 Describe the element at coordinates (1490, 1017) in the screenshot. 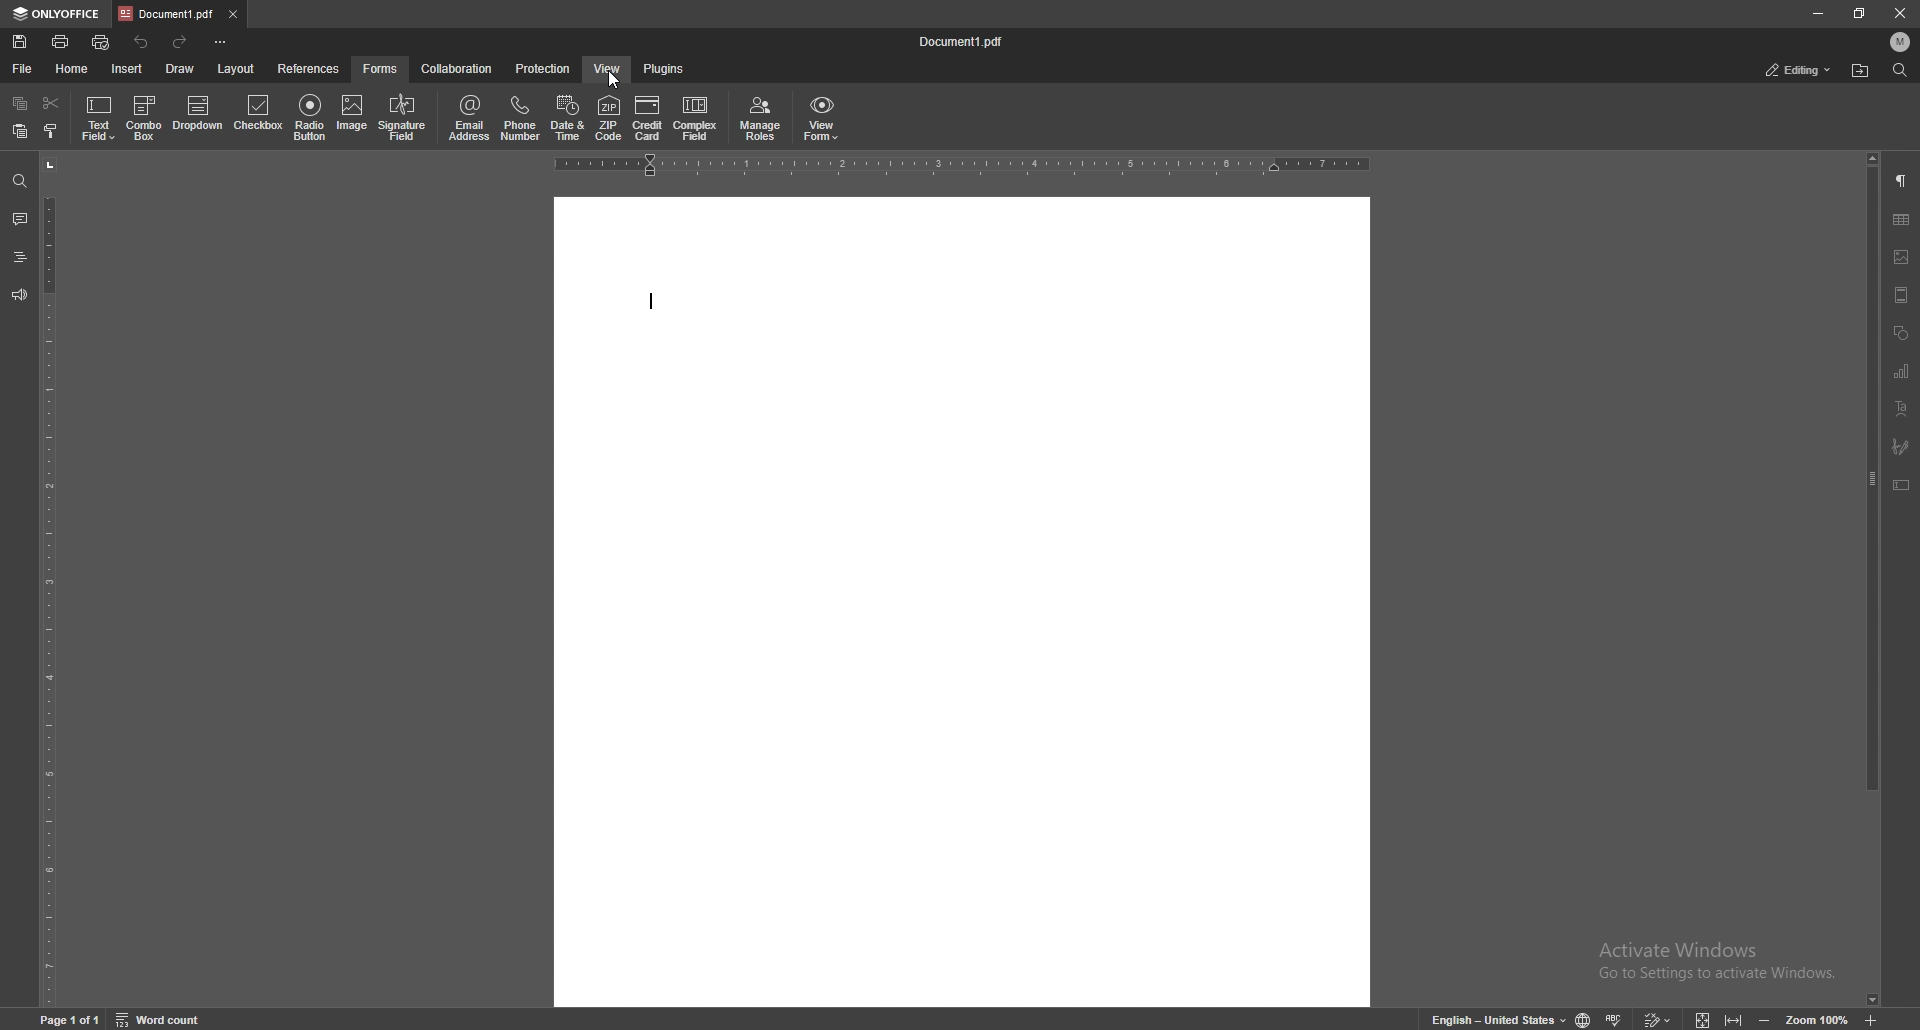

I see `change text language` at that location.